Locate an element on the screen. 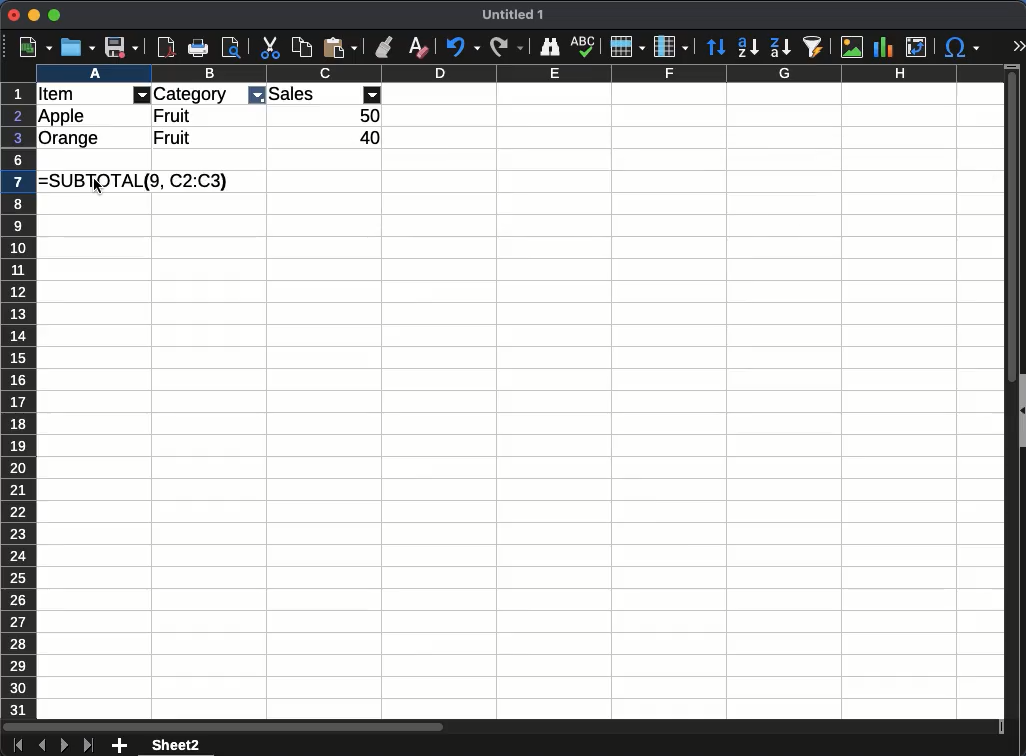 This screenshot has height=756, width=1026. expand is located at coordinates (1016, 45).